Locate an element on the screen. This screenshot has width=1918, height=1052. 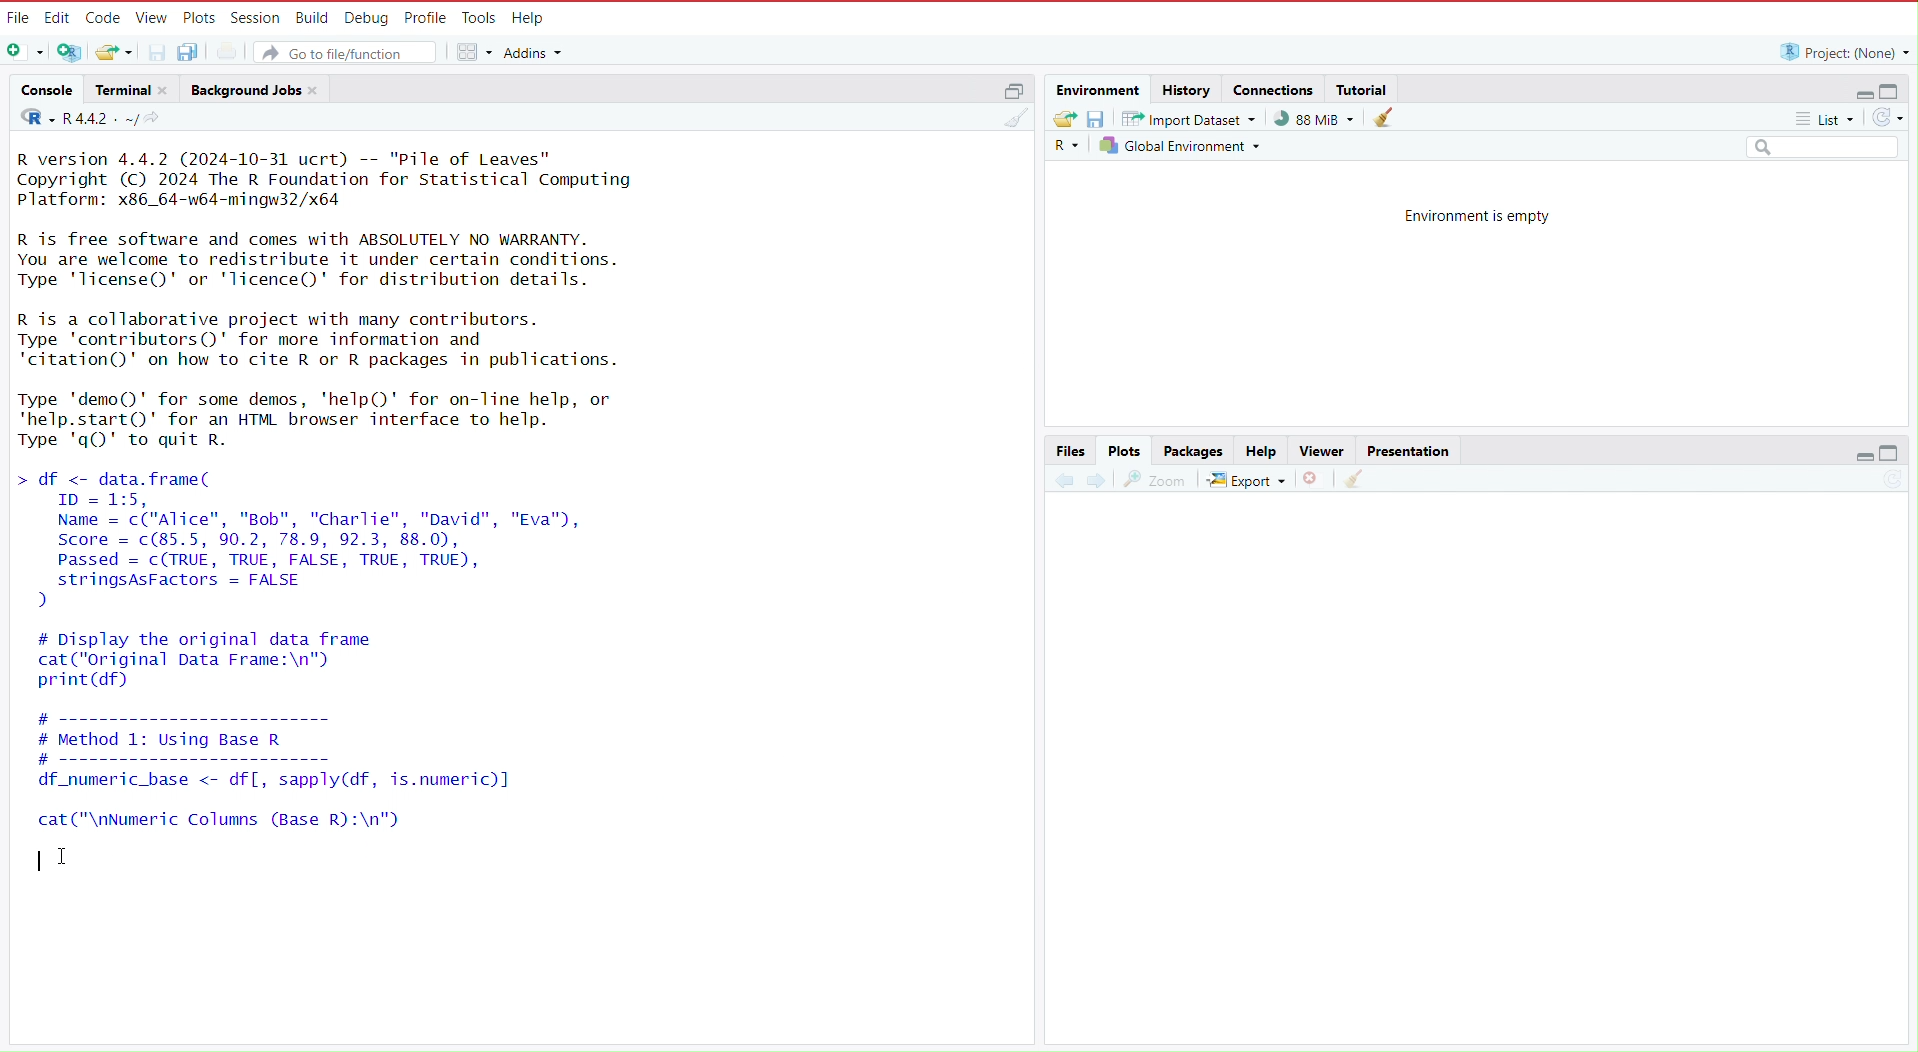
# Display the original data framecat("original Data Frame:\n")print (df)  # ----------------------  # Method 1: Using Base R  #------------------ is located at coordinates (327, 697).